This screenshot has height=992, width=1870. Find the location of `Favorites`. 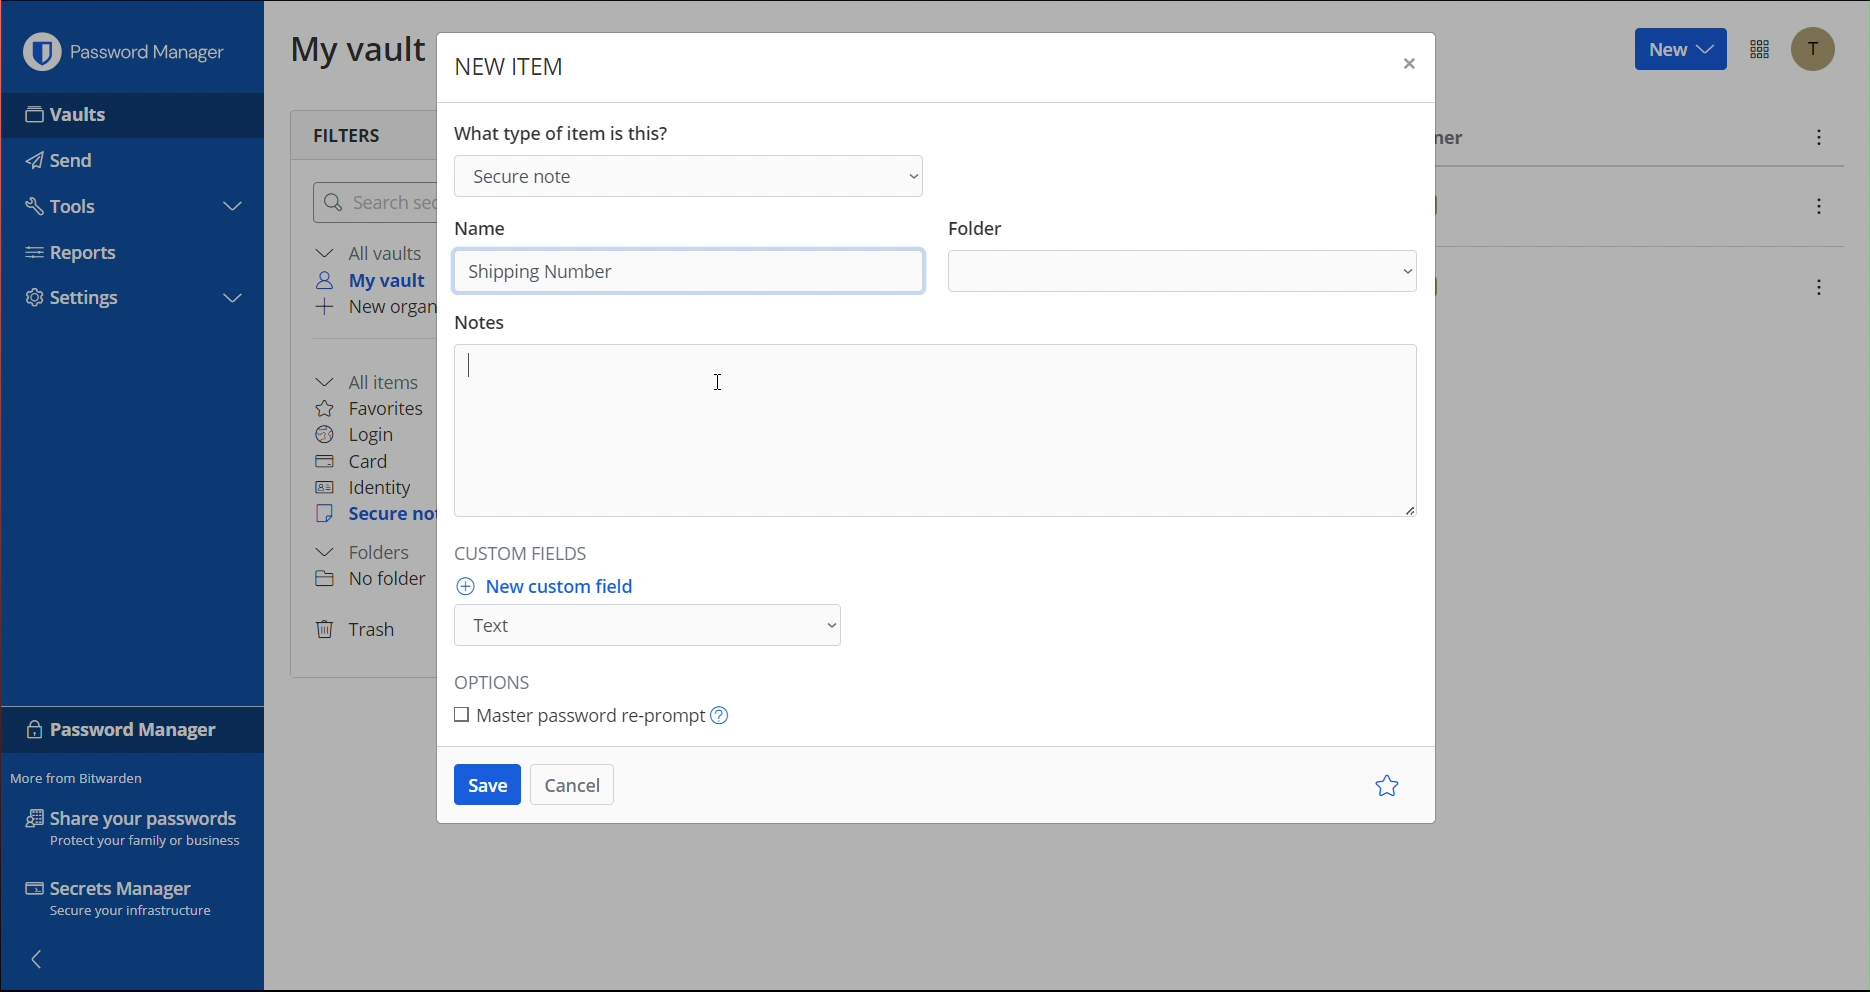

Favorites is located at coordinates (376, 410).